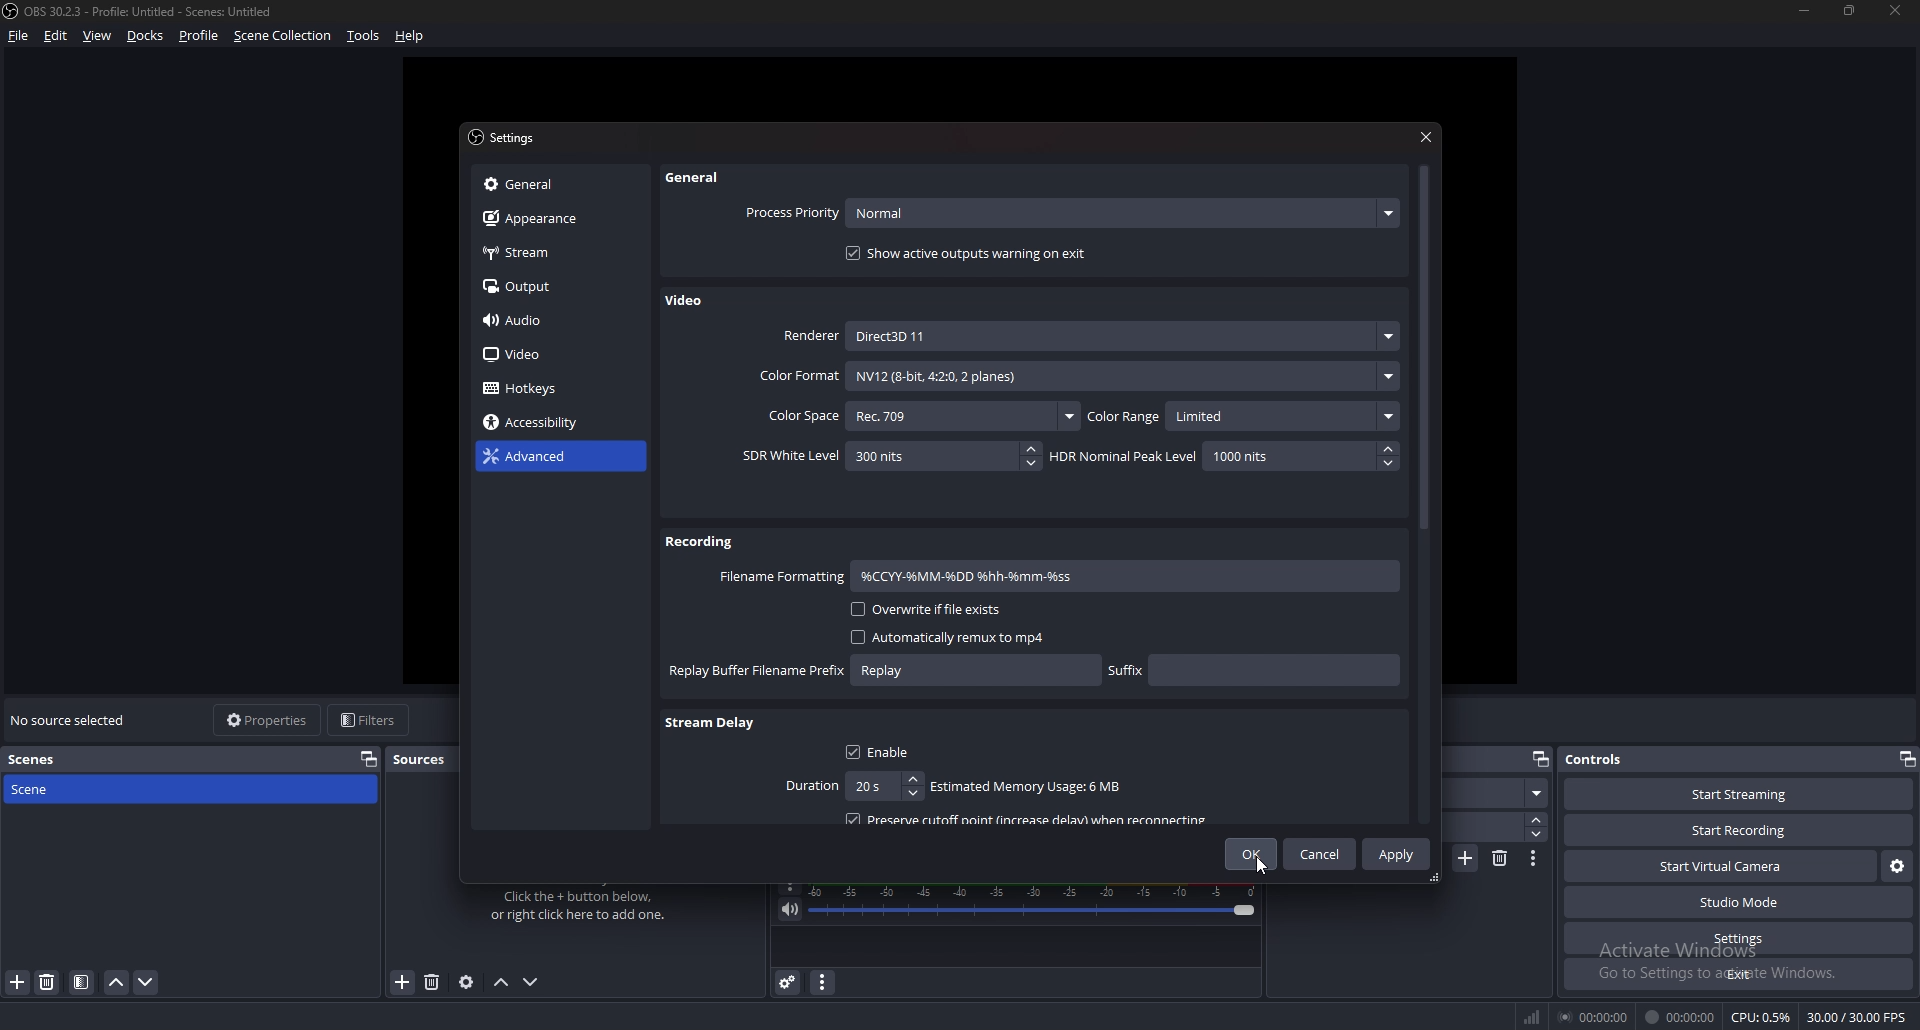  What do you see at coordinates (1423, 350) in the screenshot?
I see `scroll bar` at bounding box center [1423, 350].